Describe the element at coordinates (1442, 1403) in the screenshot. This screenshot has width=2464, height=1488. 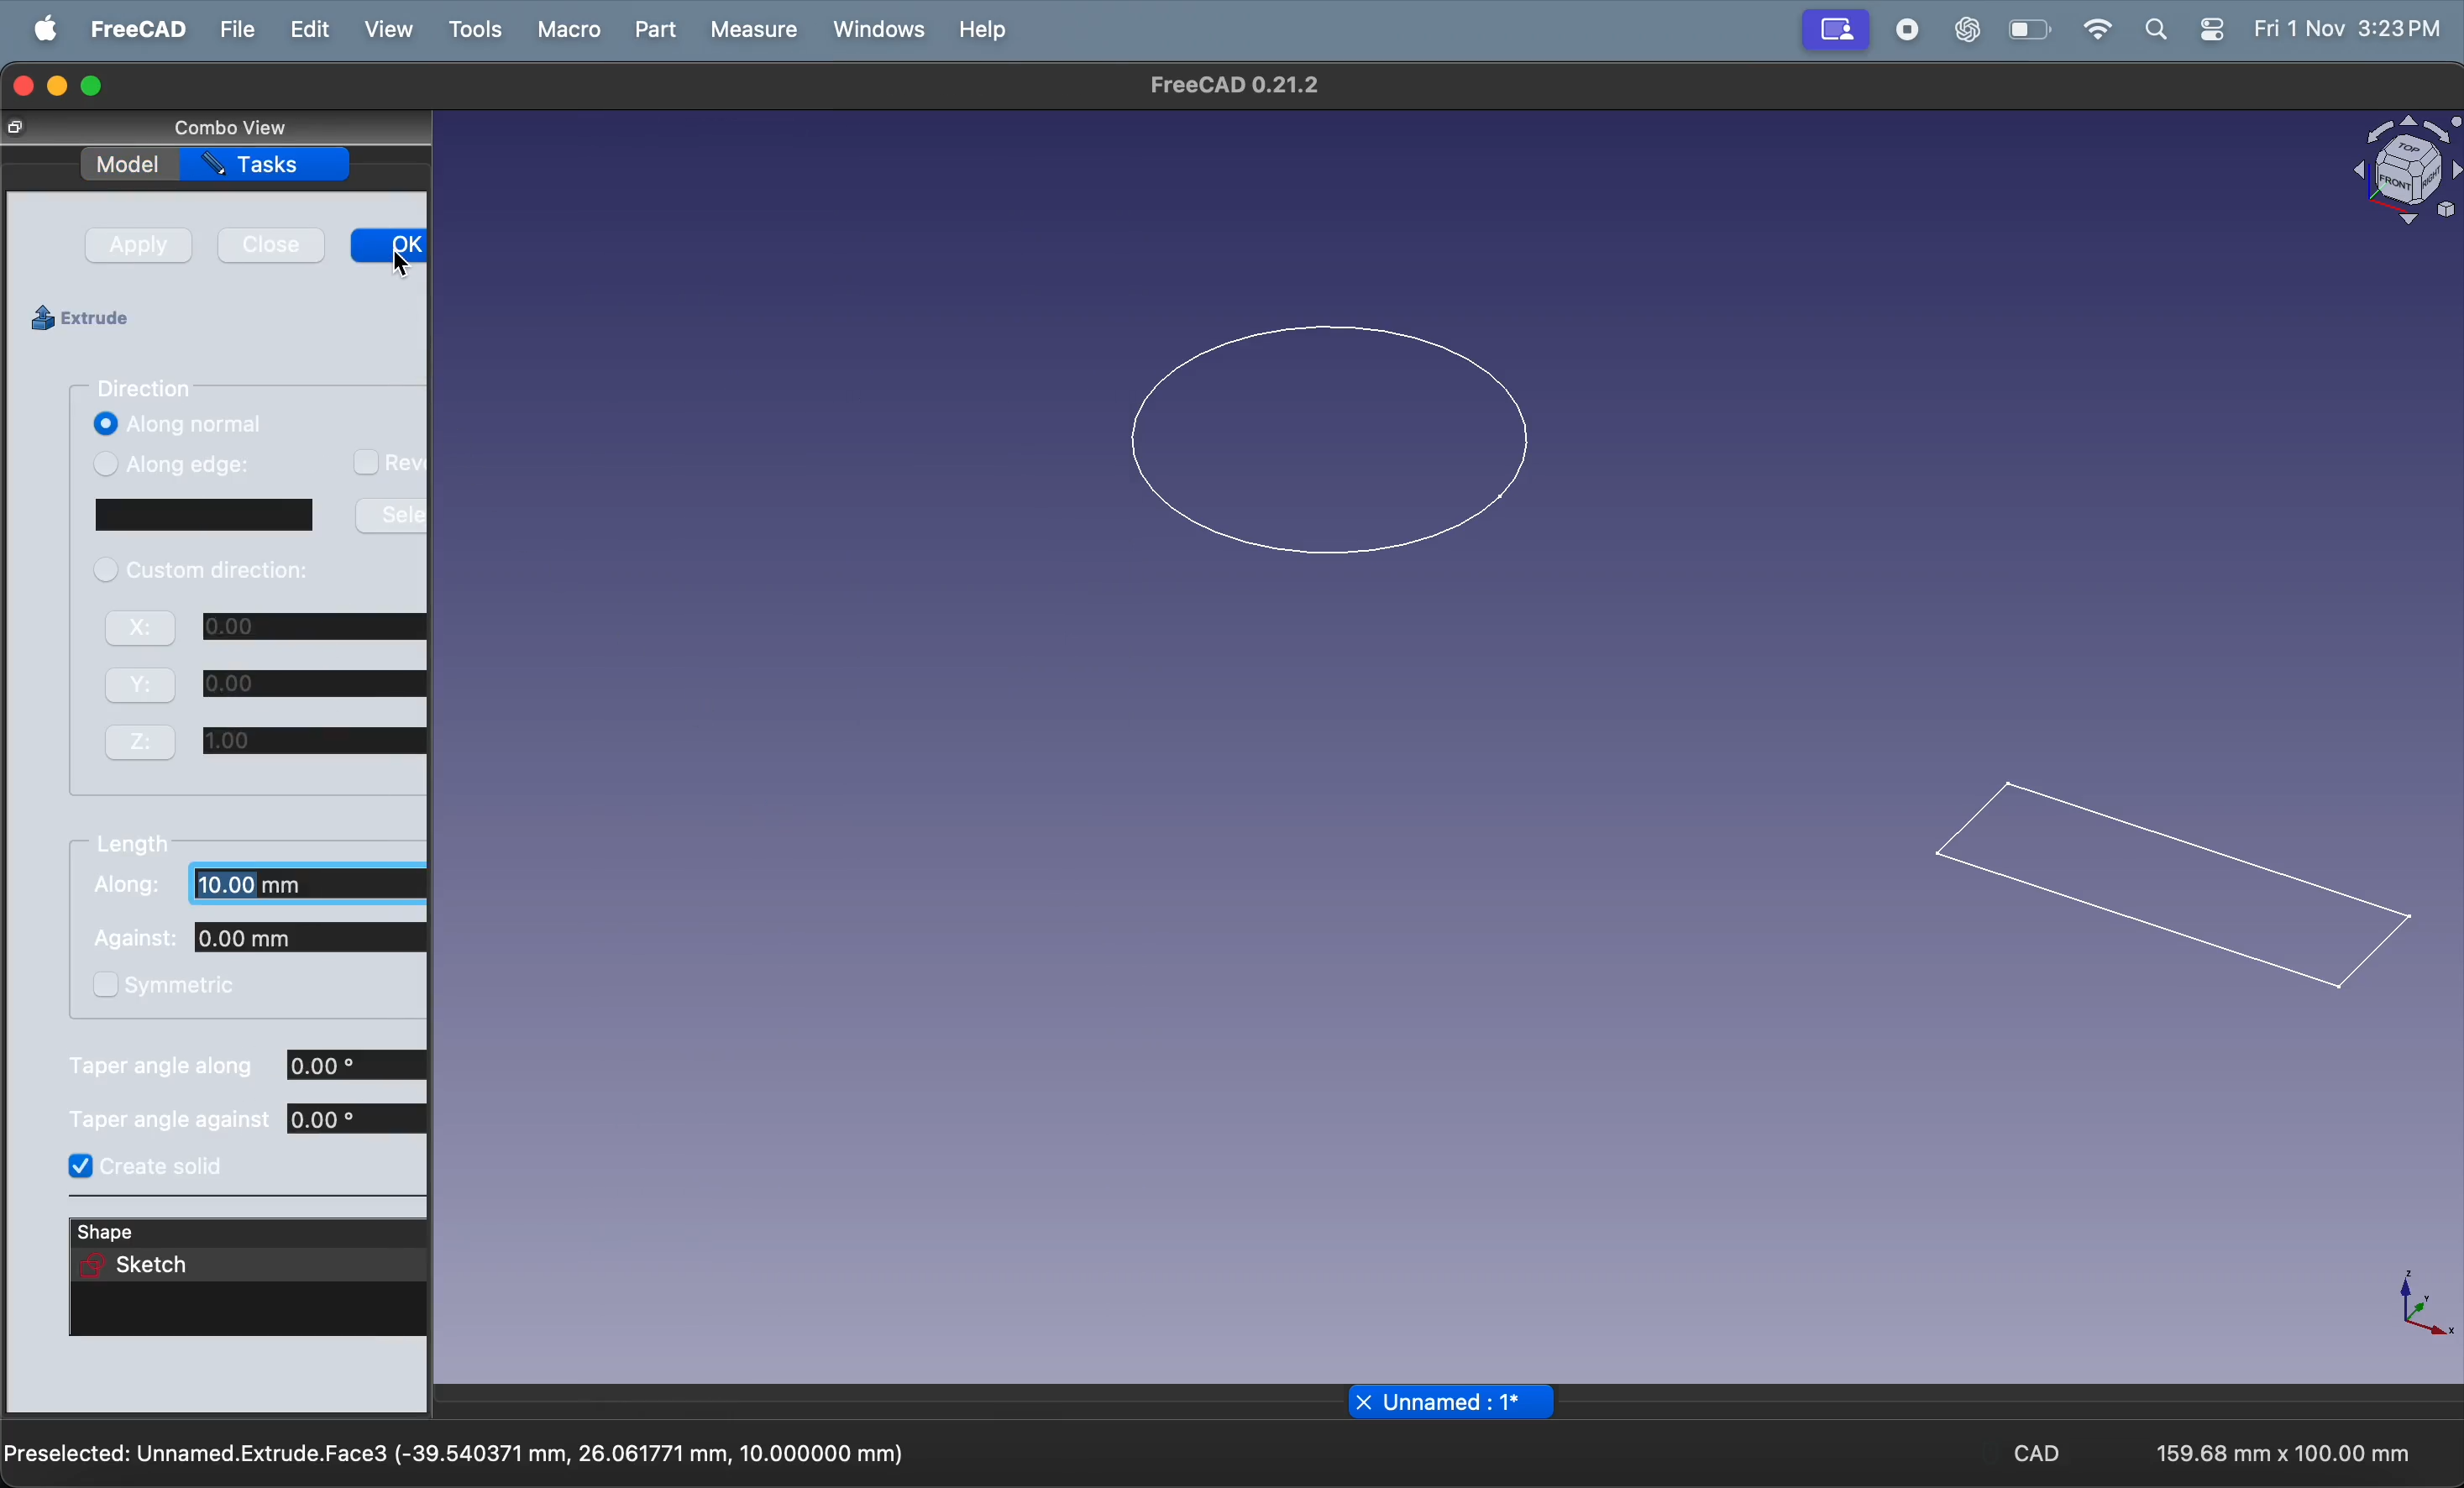
I see `file name` at that location.